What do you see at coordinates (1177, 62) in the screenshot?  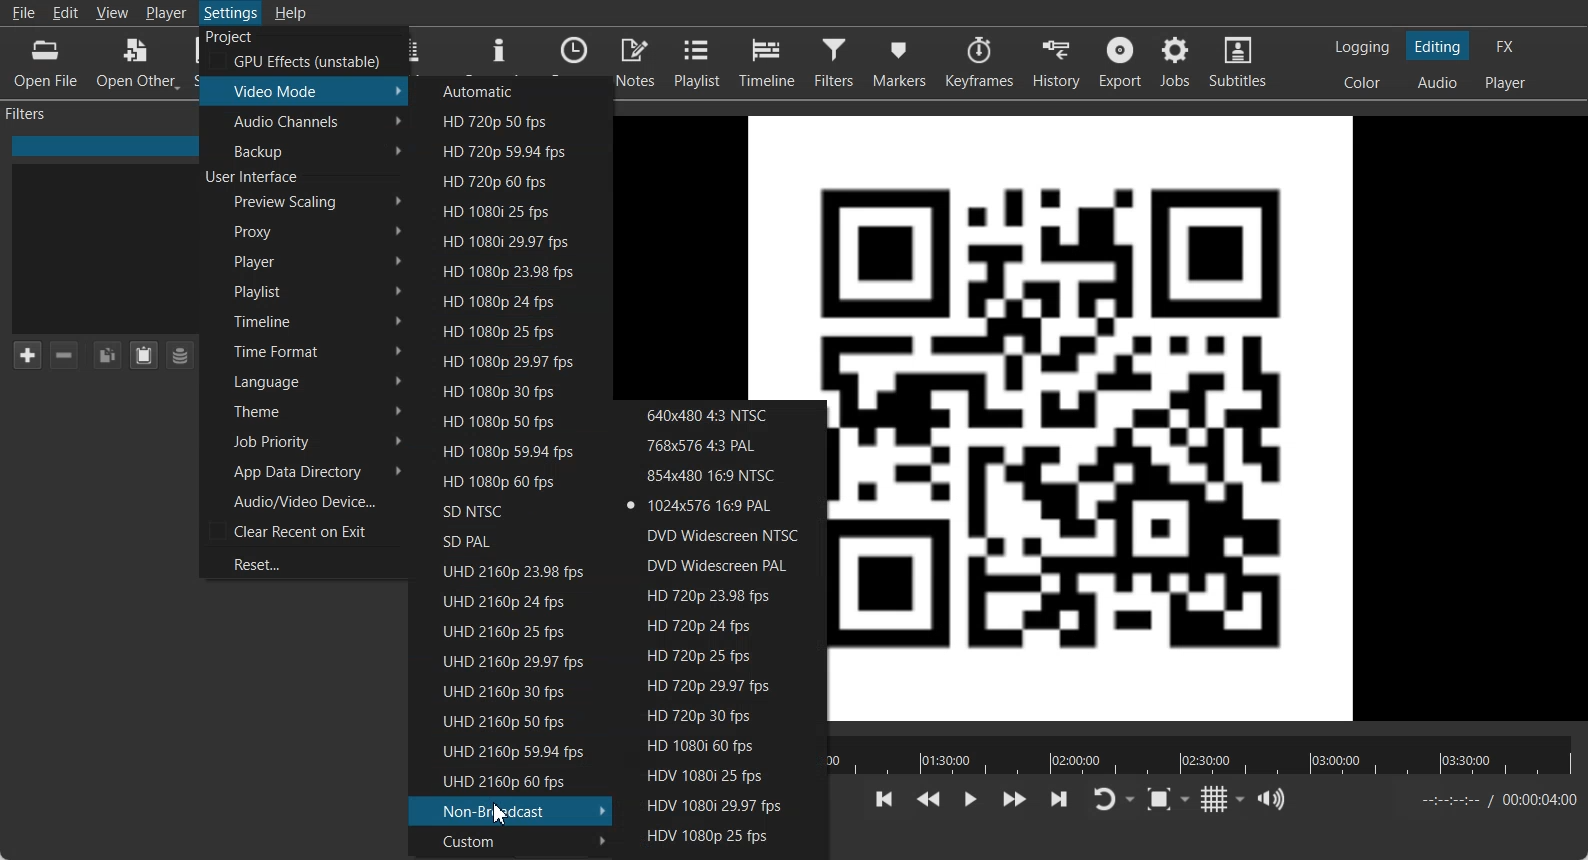 I see `Jobs` at bounding box center [1177, 62].